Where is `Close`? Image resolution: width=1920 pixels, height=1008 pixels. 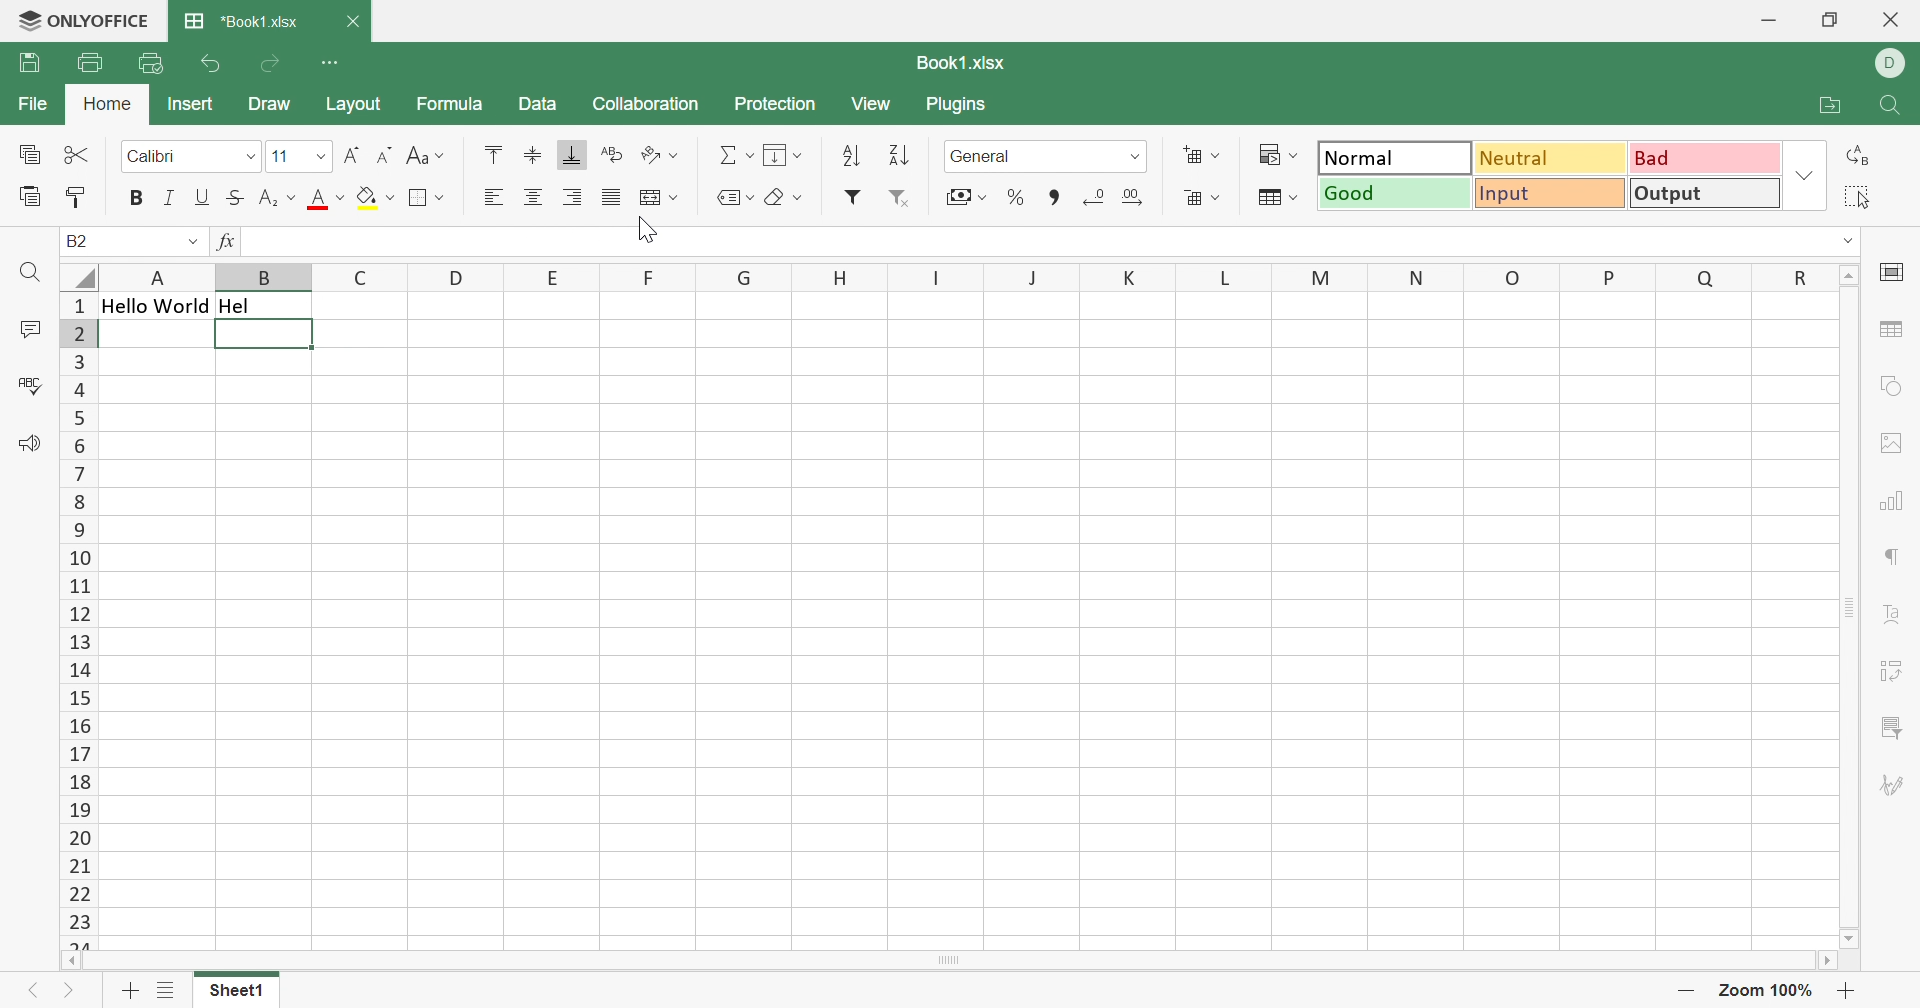 Close is located at coordinates (1893, 19).